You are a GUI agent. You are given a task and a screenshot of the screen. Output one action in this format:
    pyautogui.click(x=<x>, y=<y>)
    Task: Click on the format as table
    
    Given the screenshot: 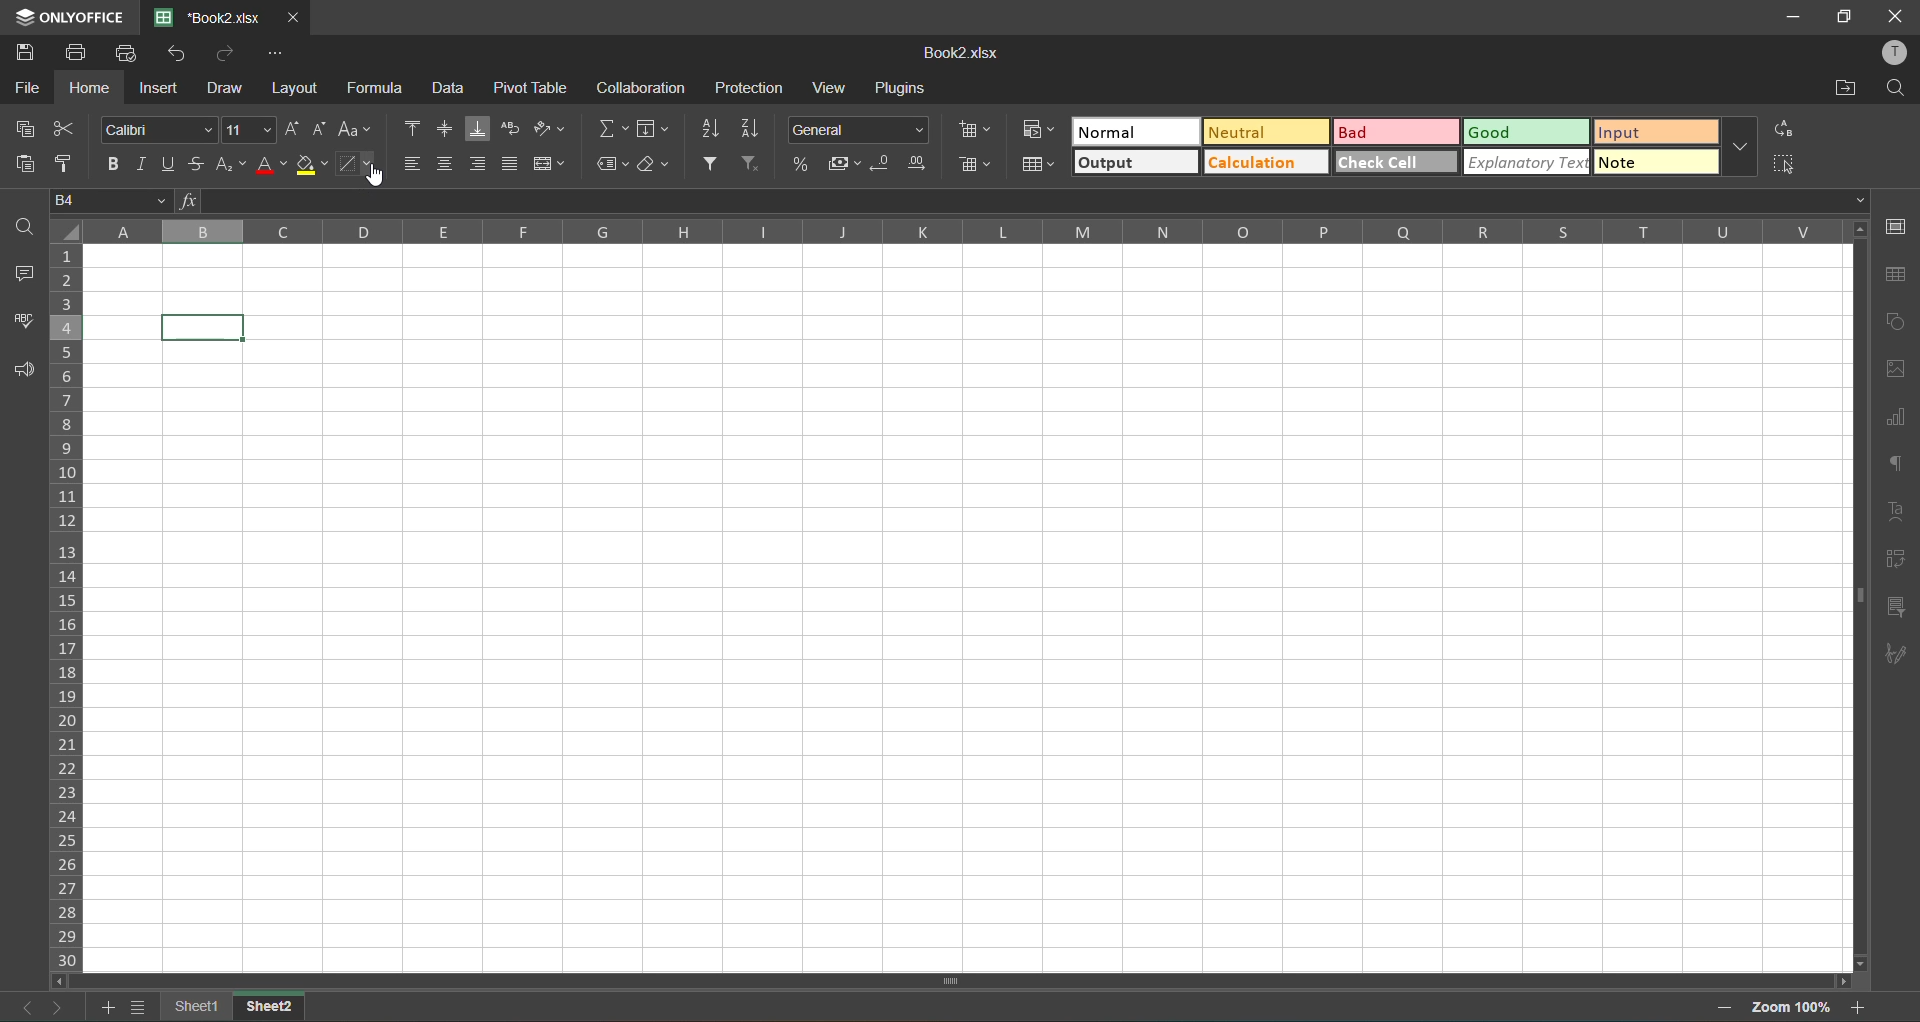 What is the action you would take?
    pyautogui.click(x=1043, y=166)
    